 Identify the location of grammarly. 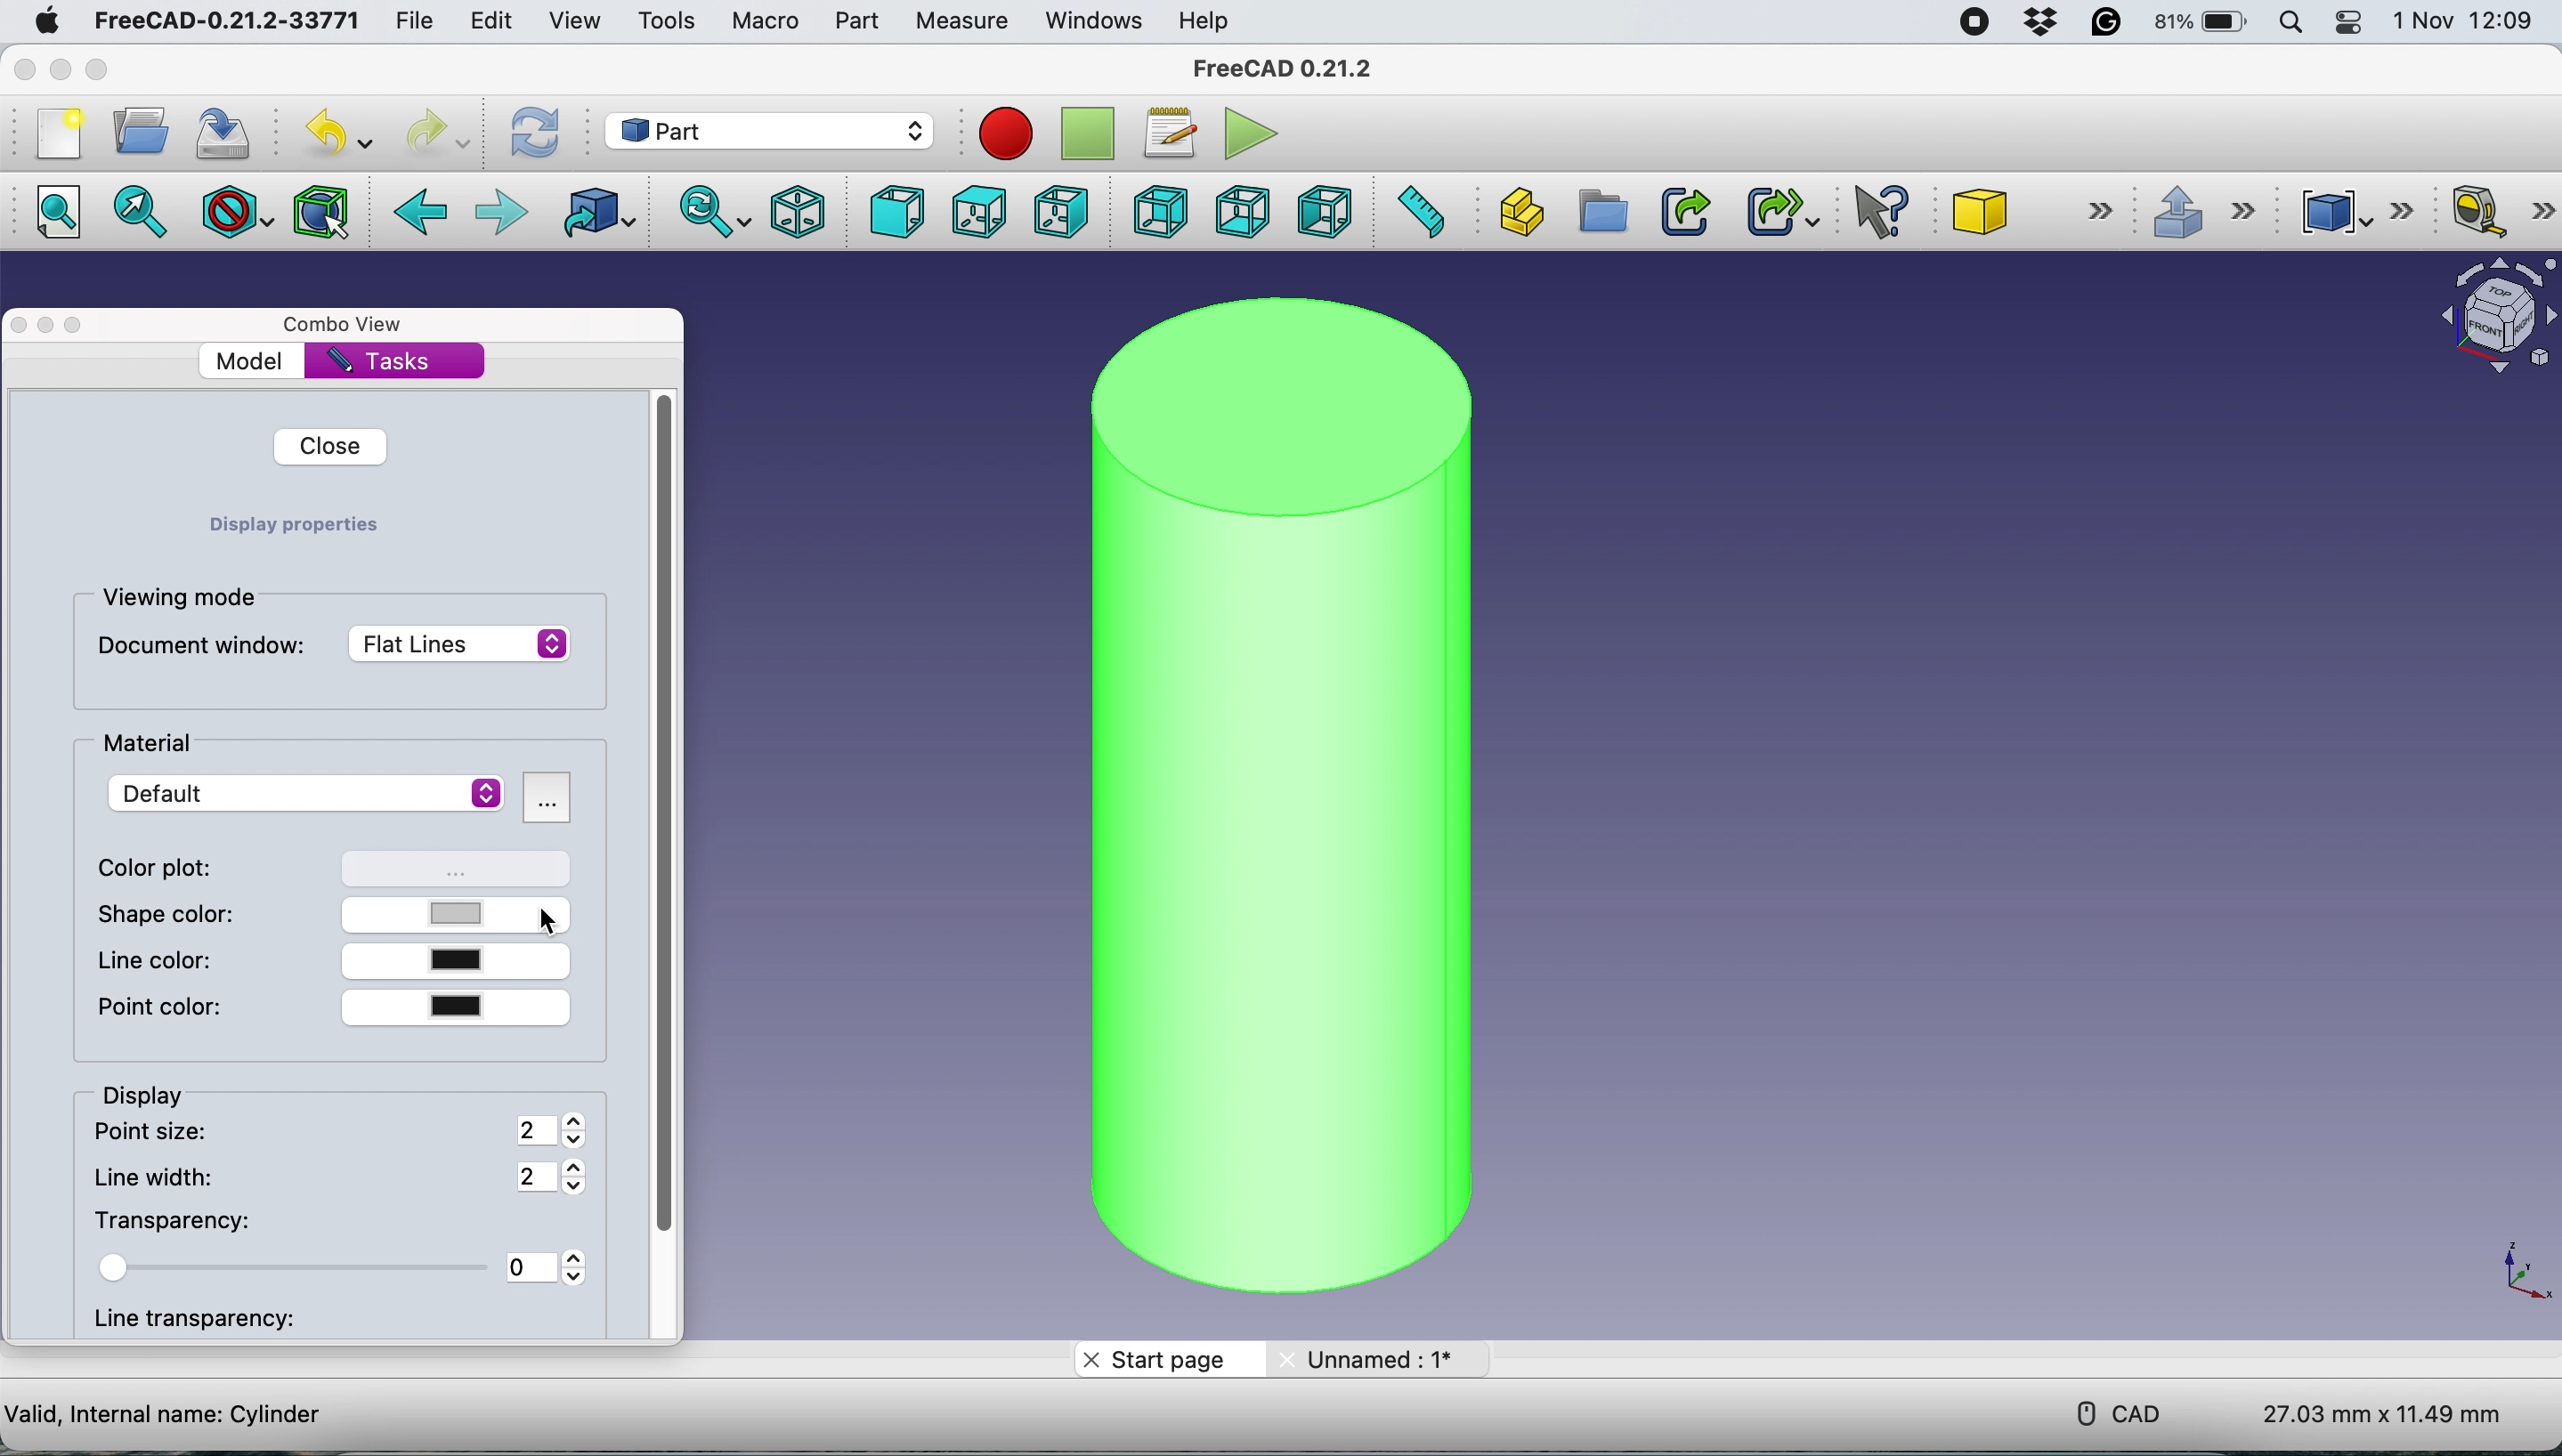
(2106, 25).